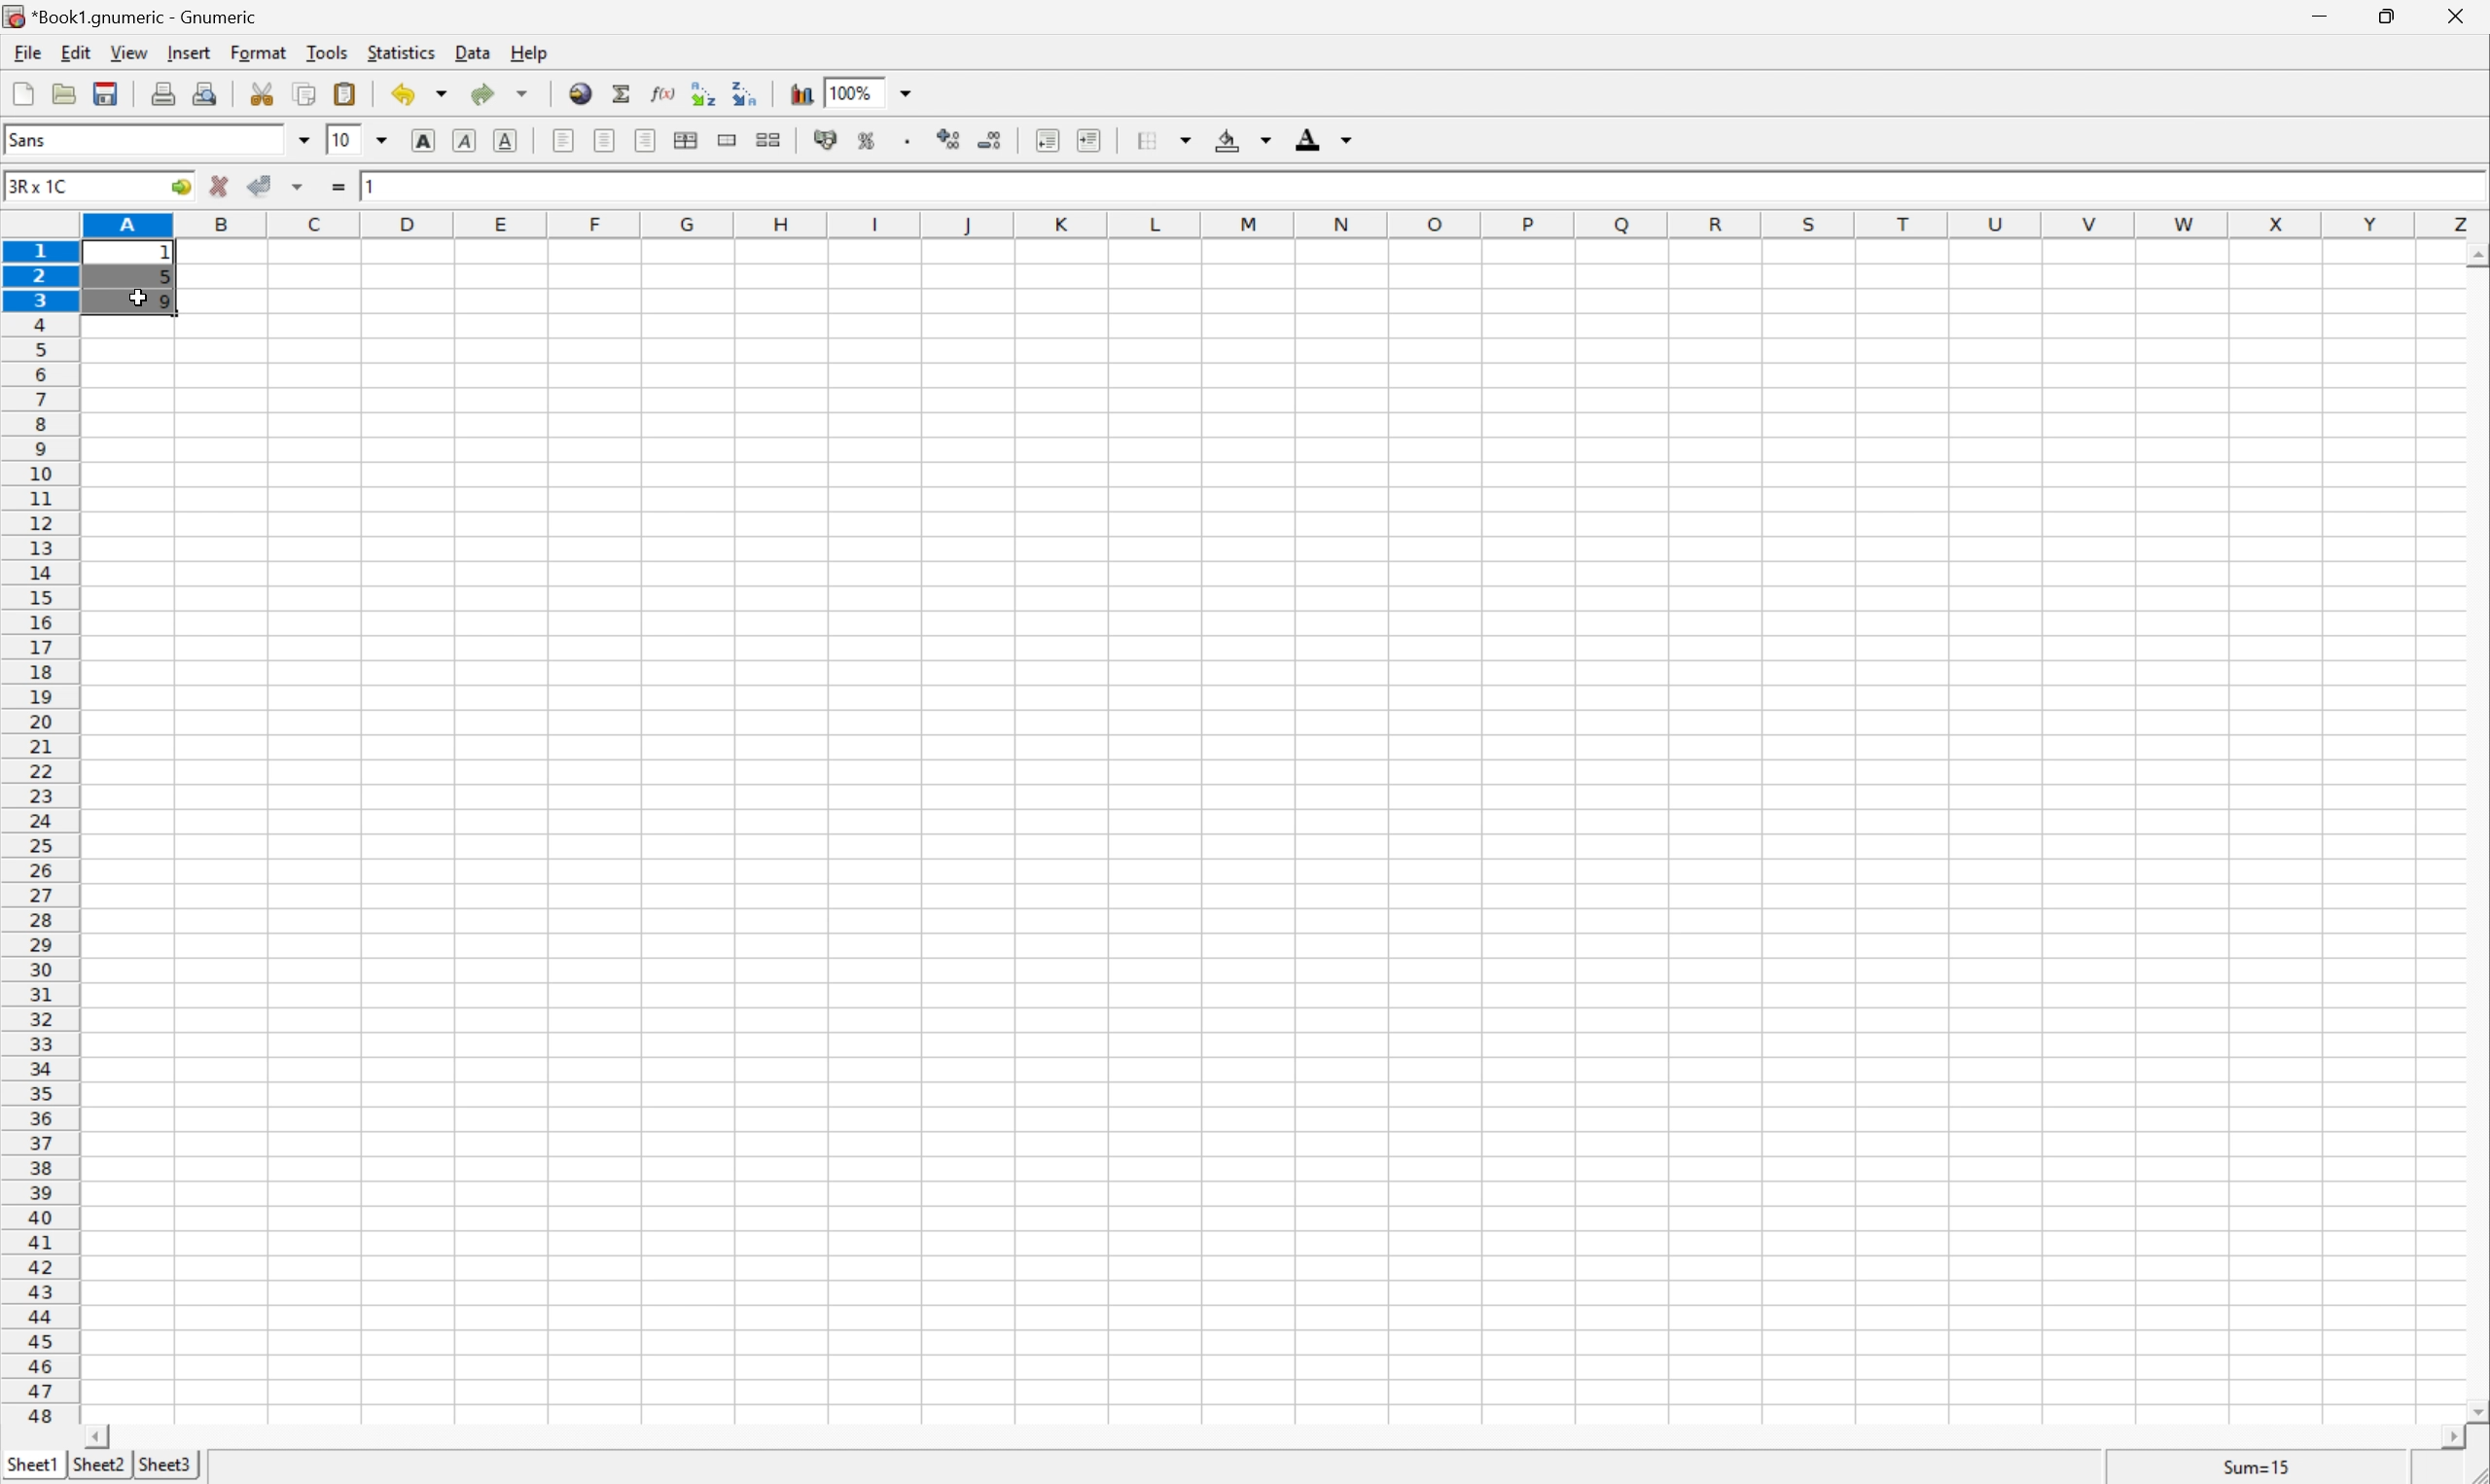  What do you see at coordinates (500, 93) in the screenshot?
I see `redo` at bounding box center [500, 93].